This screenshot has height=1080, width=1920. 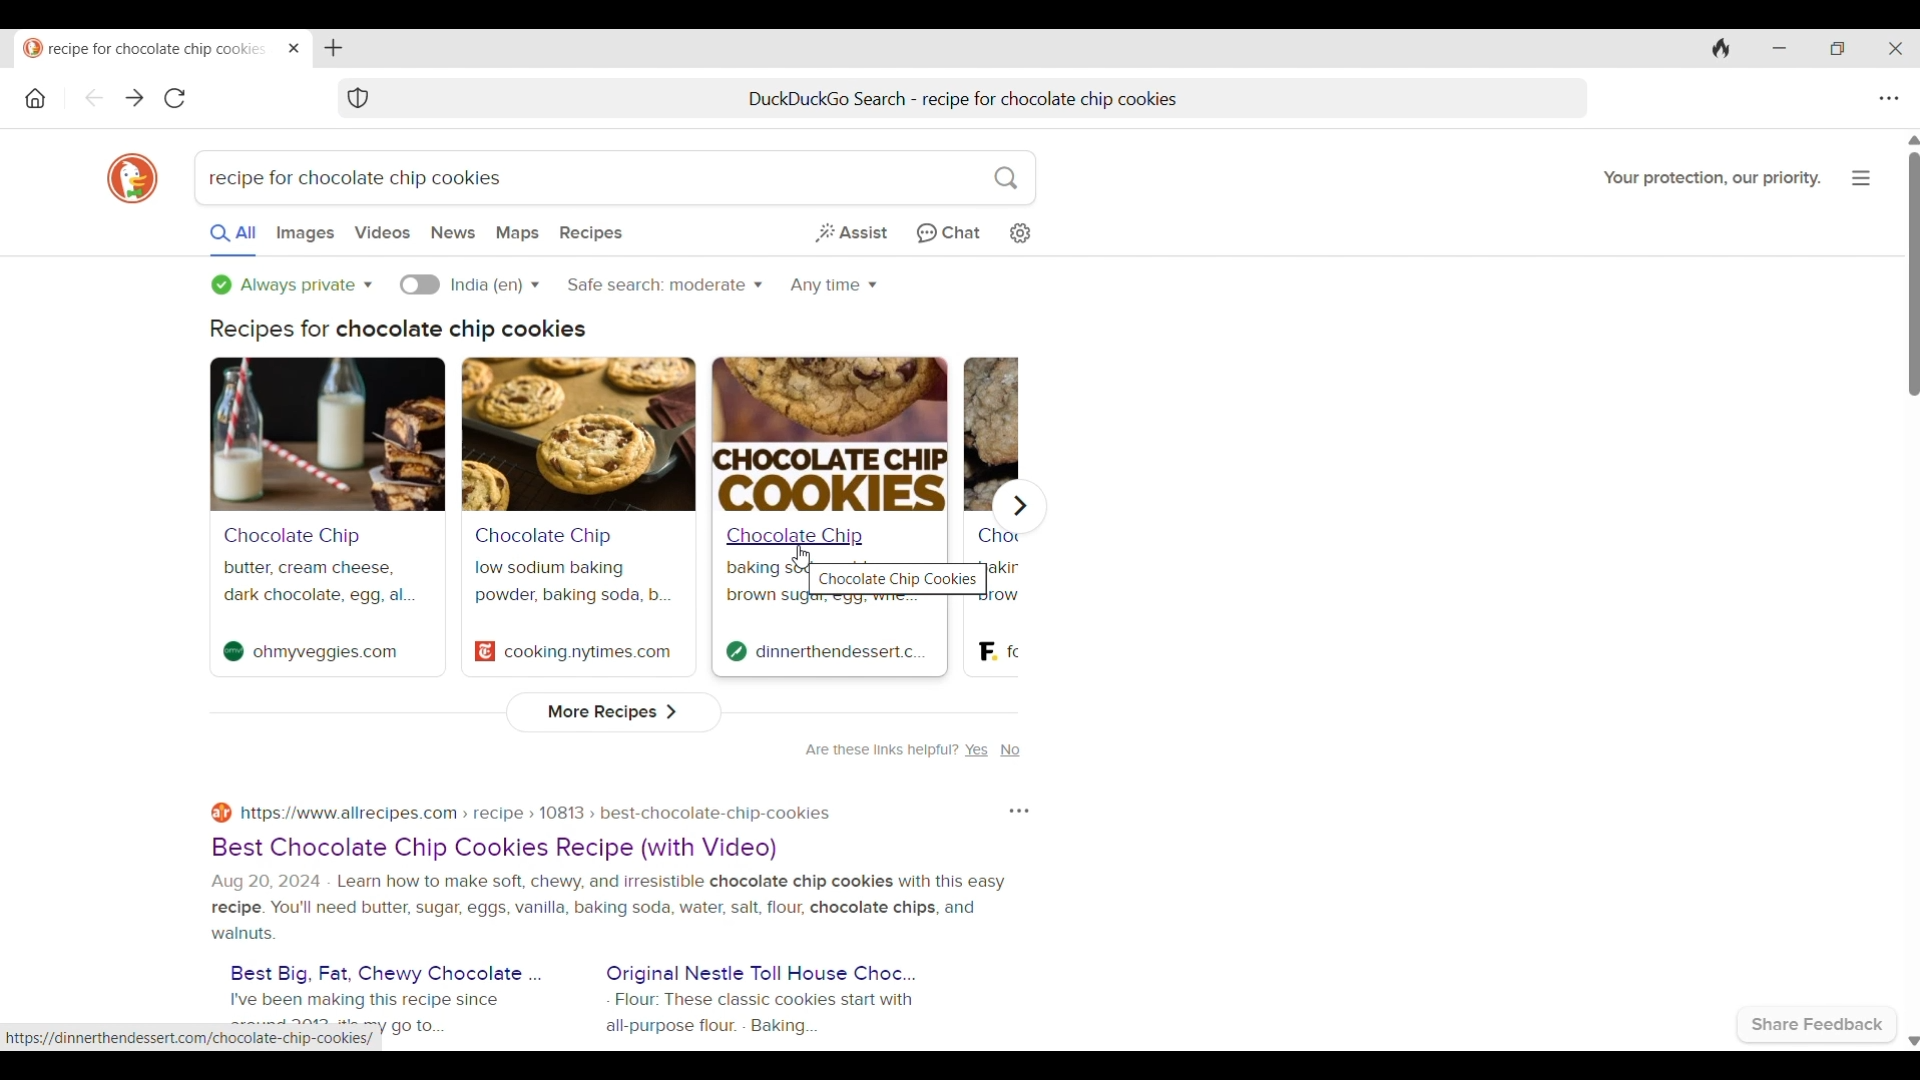 What do you see at coordinates (1912, 1042) in the screenshot?
I see `Quick slide to bottom` at bounding box center [1912, 1042].